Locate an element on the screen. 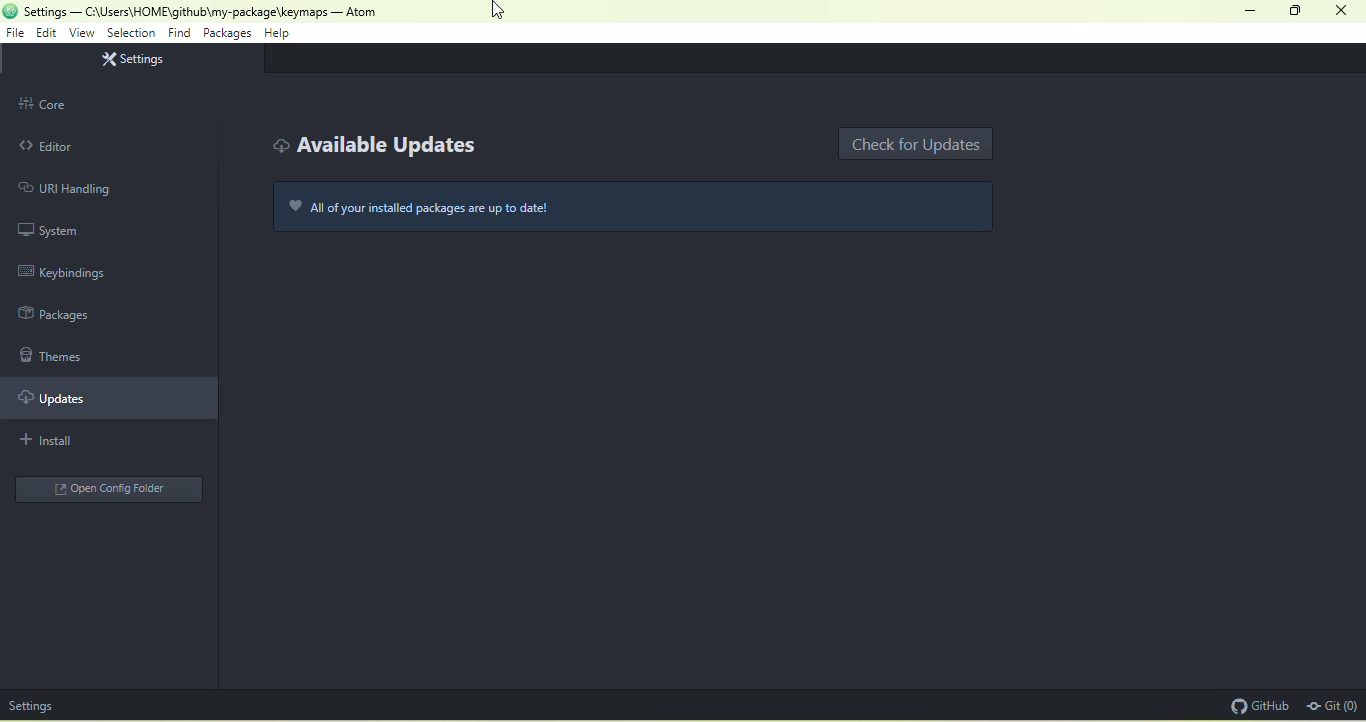 This screenshot has height=722, width=1366. available updates is located at coordinates (373, 147).